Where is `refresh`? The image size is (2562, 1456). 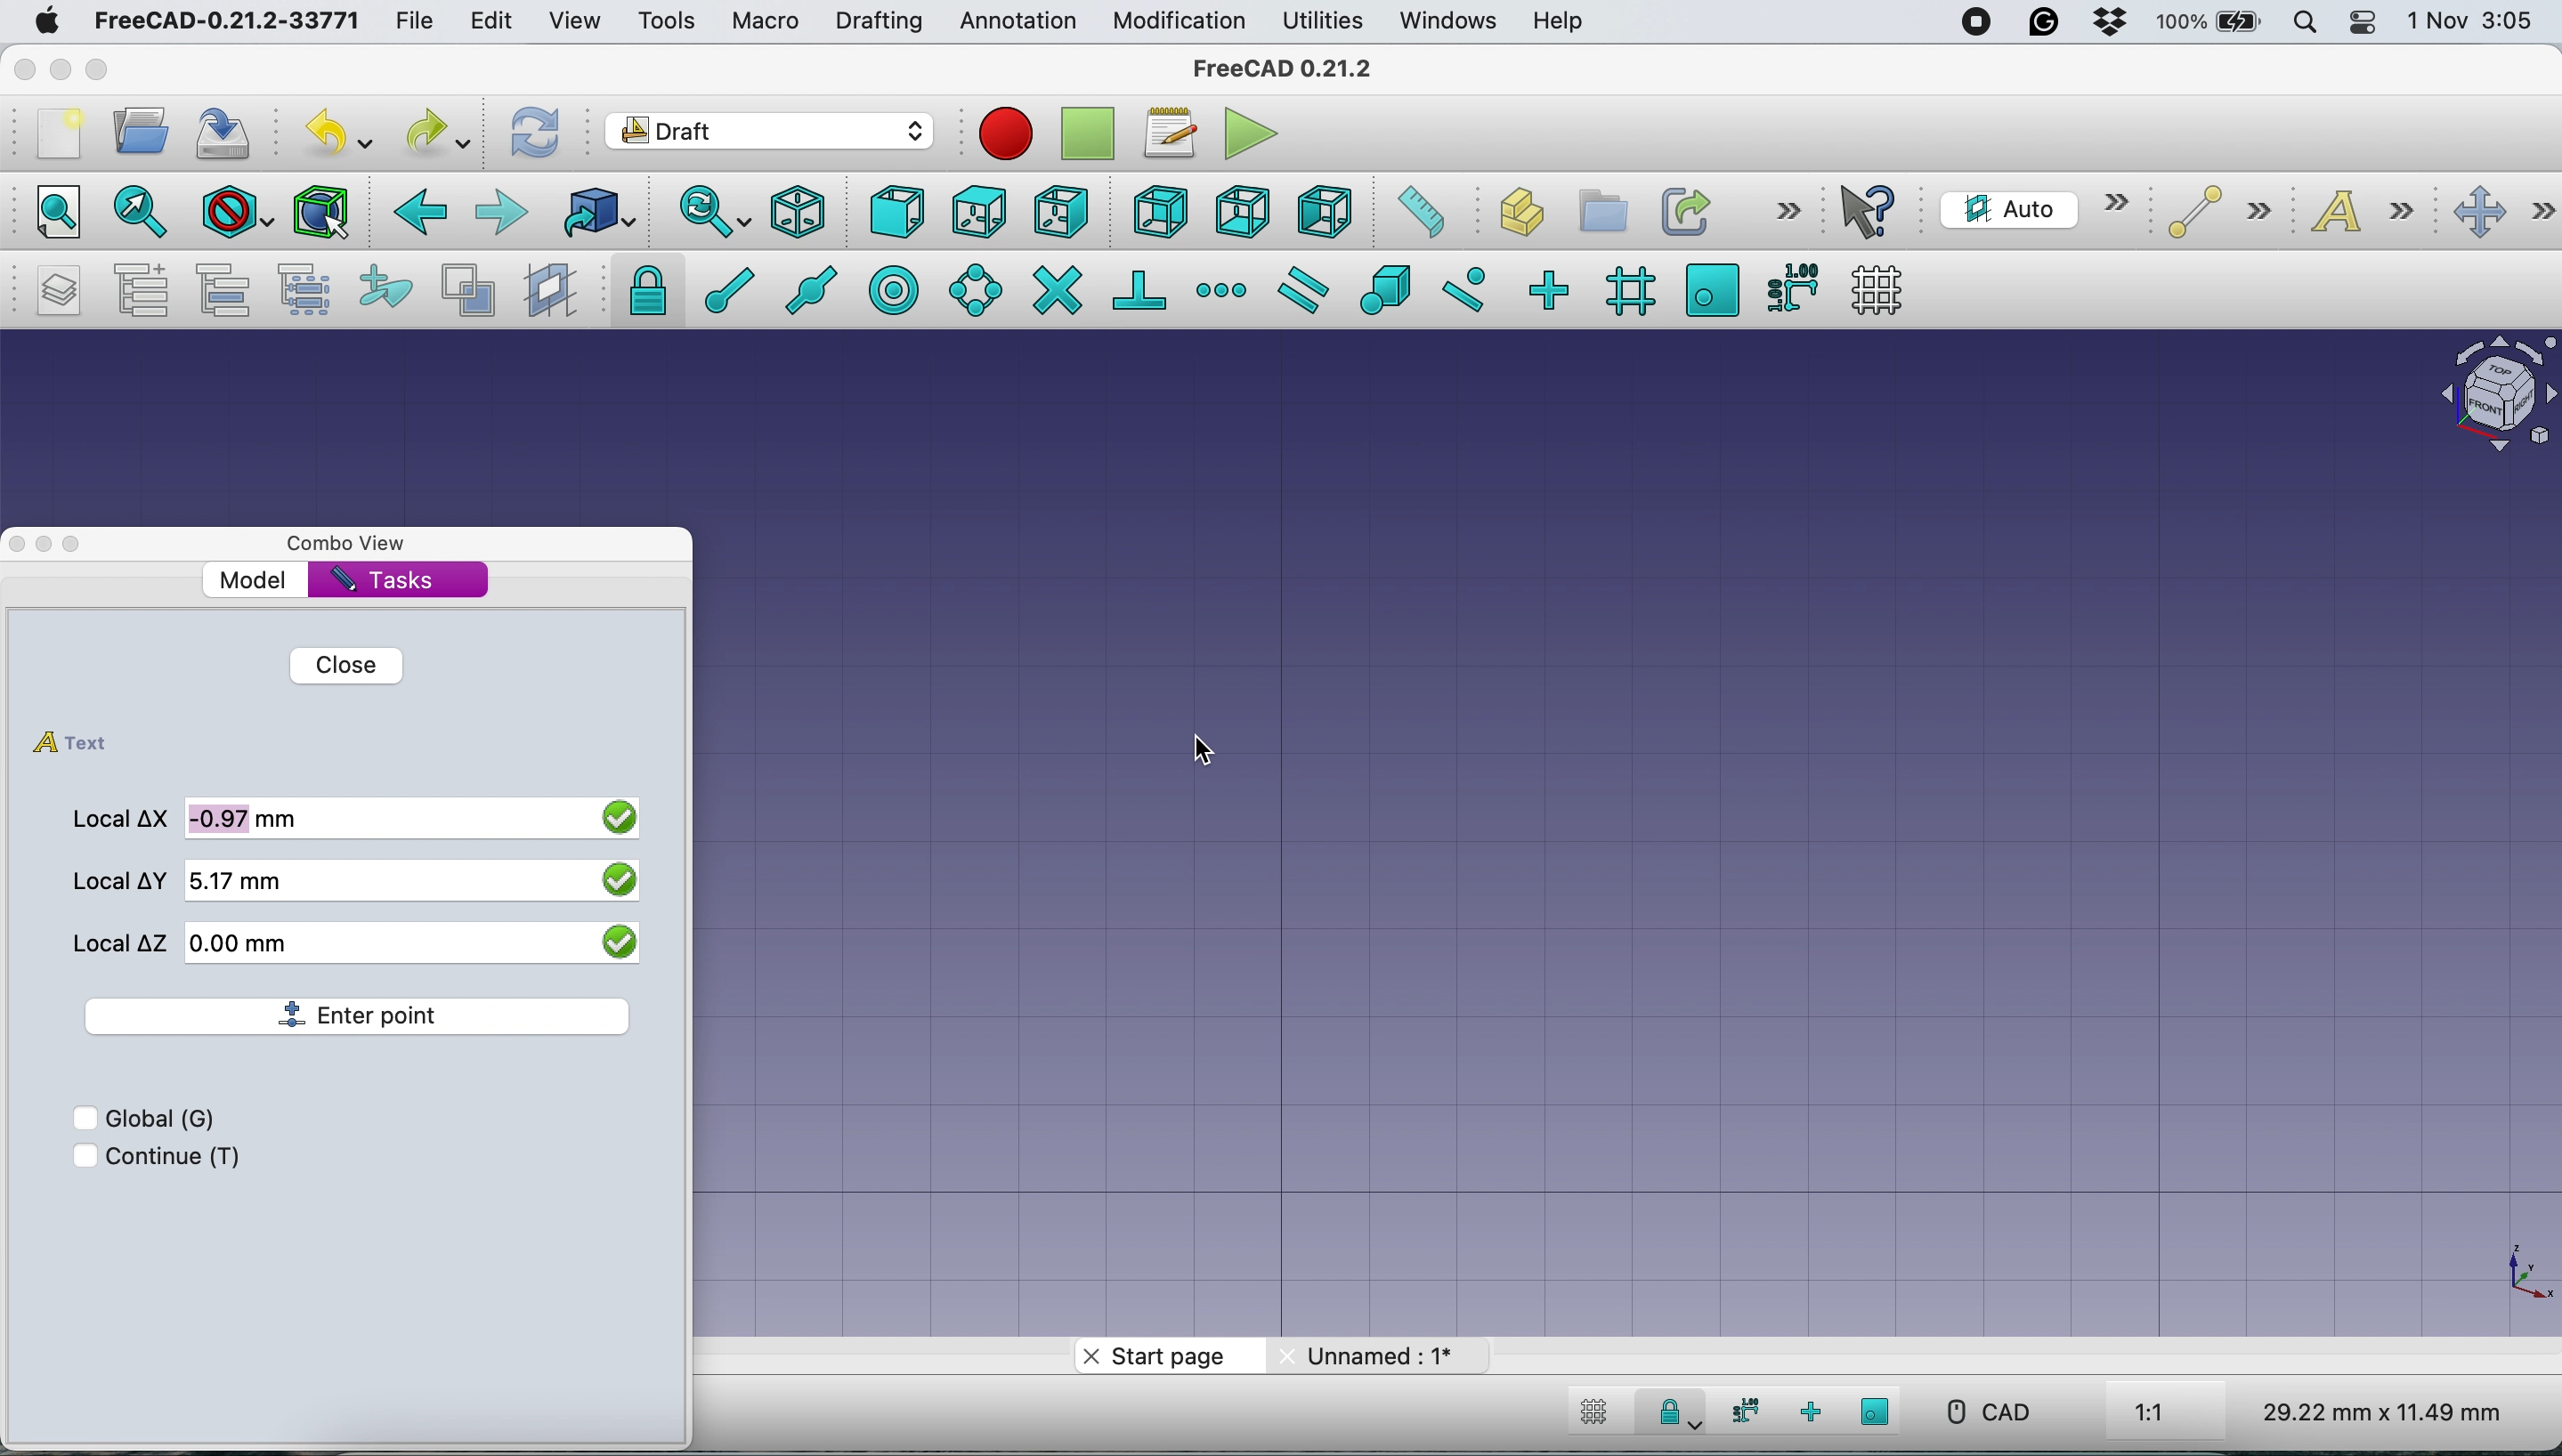 refresh is located at coordinates (532, 130).